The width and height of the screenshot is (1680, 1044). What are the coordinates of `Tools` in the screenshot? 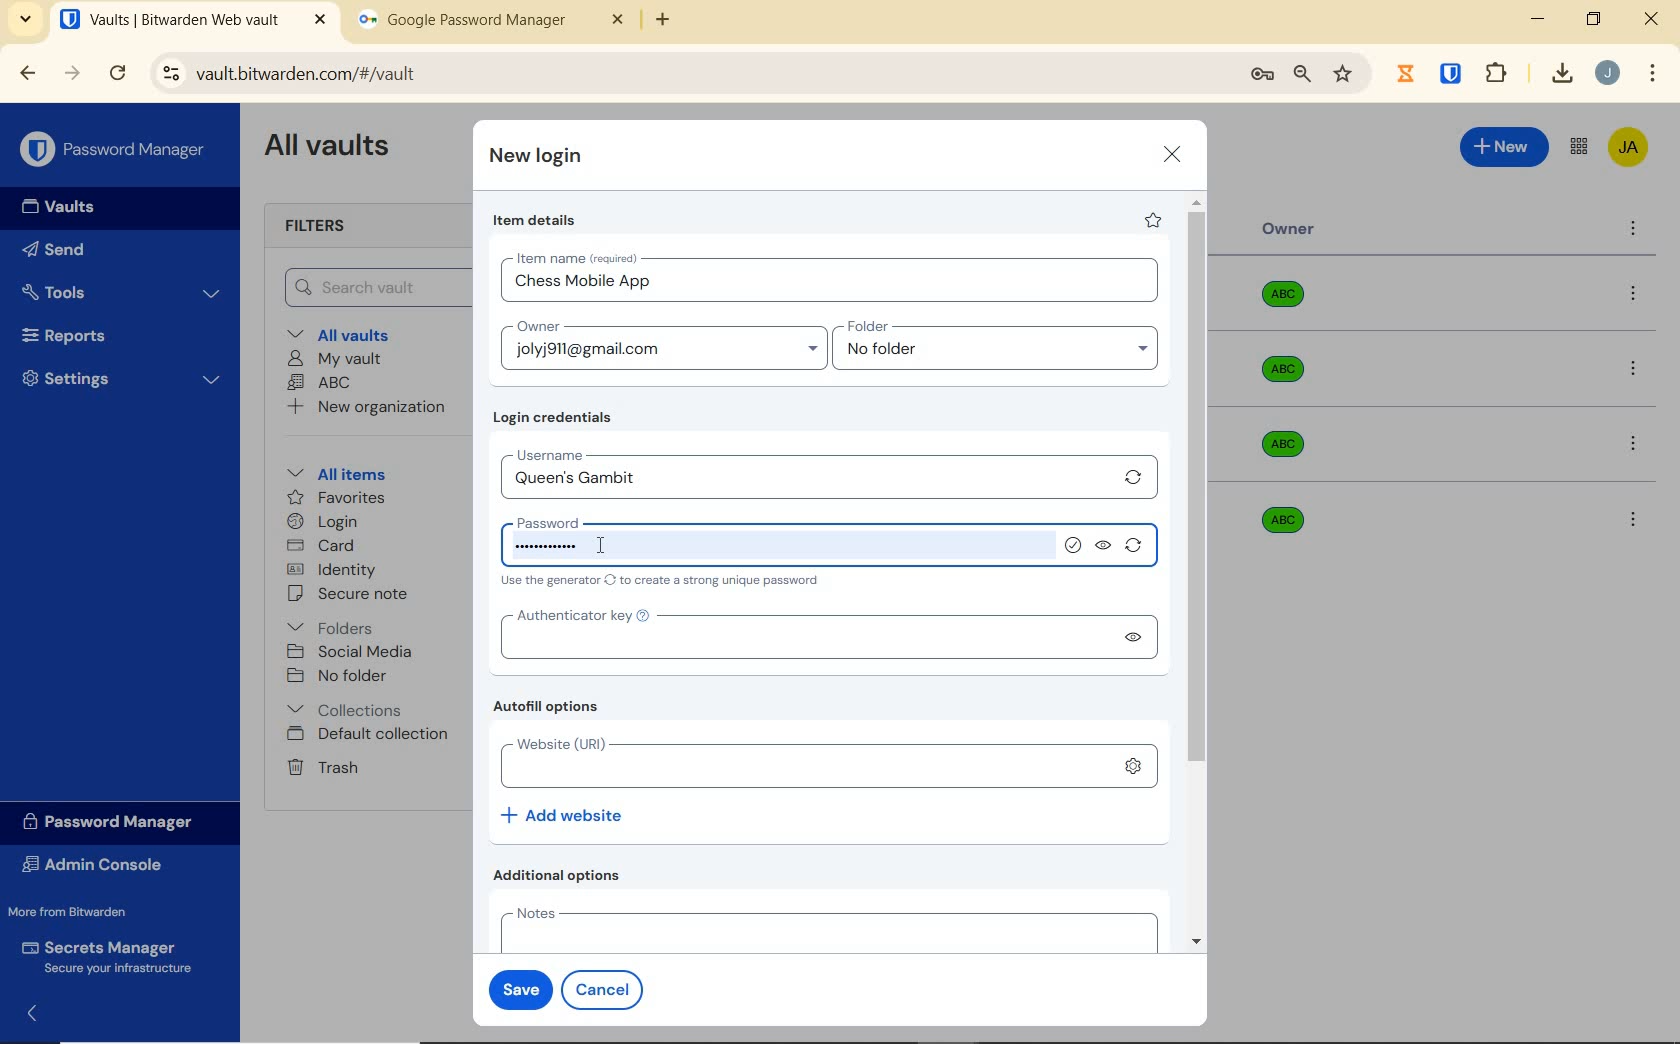 It's located at (121, 293).